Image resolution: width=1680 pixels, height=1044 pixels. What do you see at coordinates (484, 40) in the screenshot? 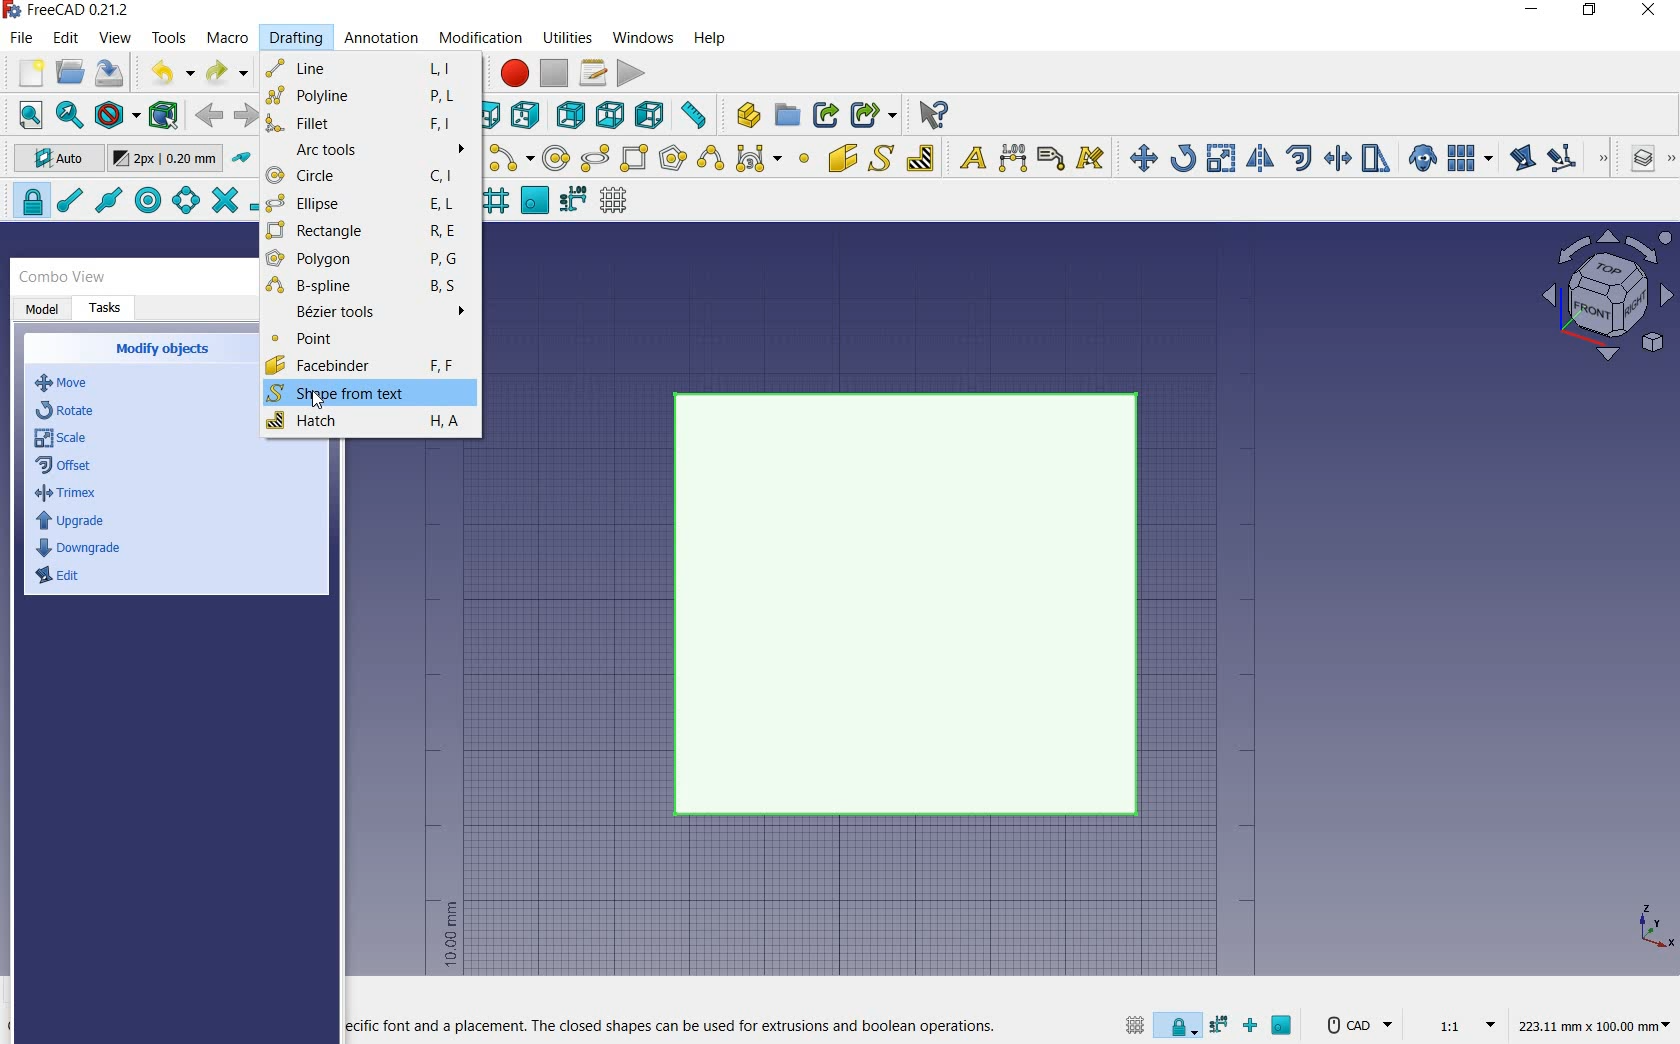
I see `modification` at bounding box center [484, 40].